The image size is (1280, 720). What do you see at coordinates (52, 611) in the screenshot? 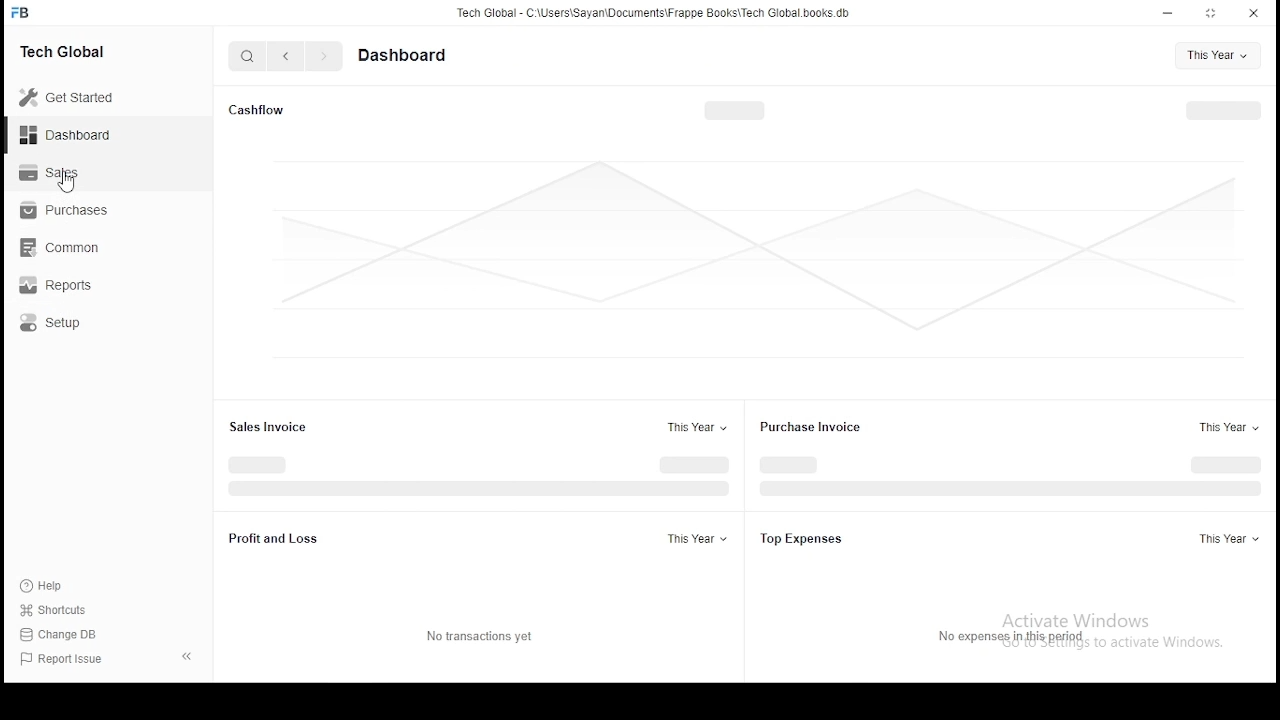
I see `shortcuts` at bounding box center [52, 611].